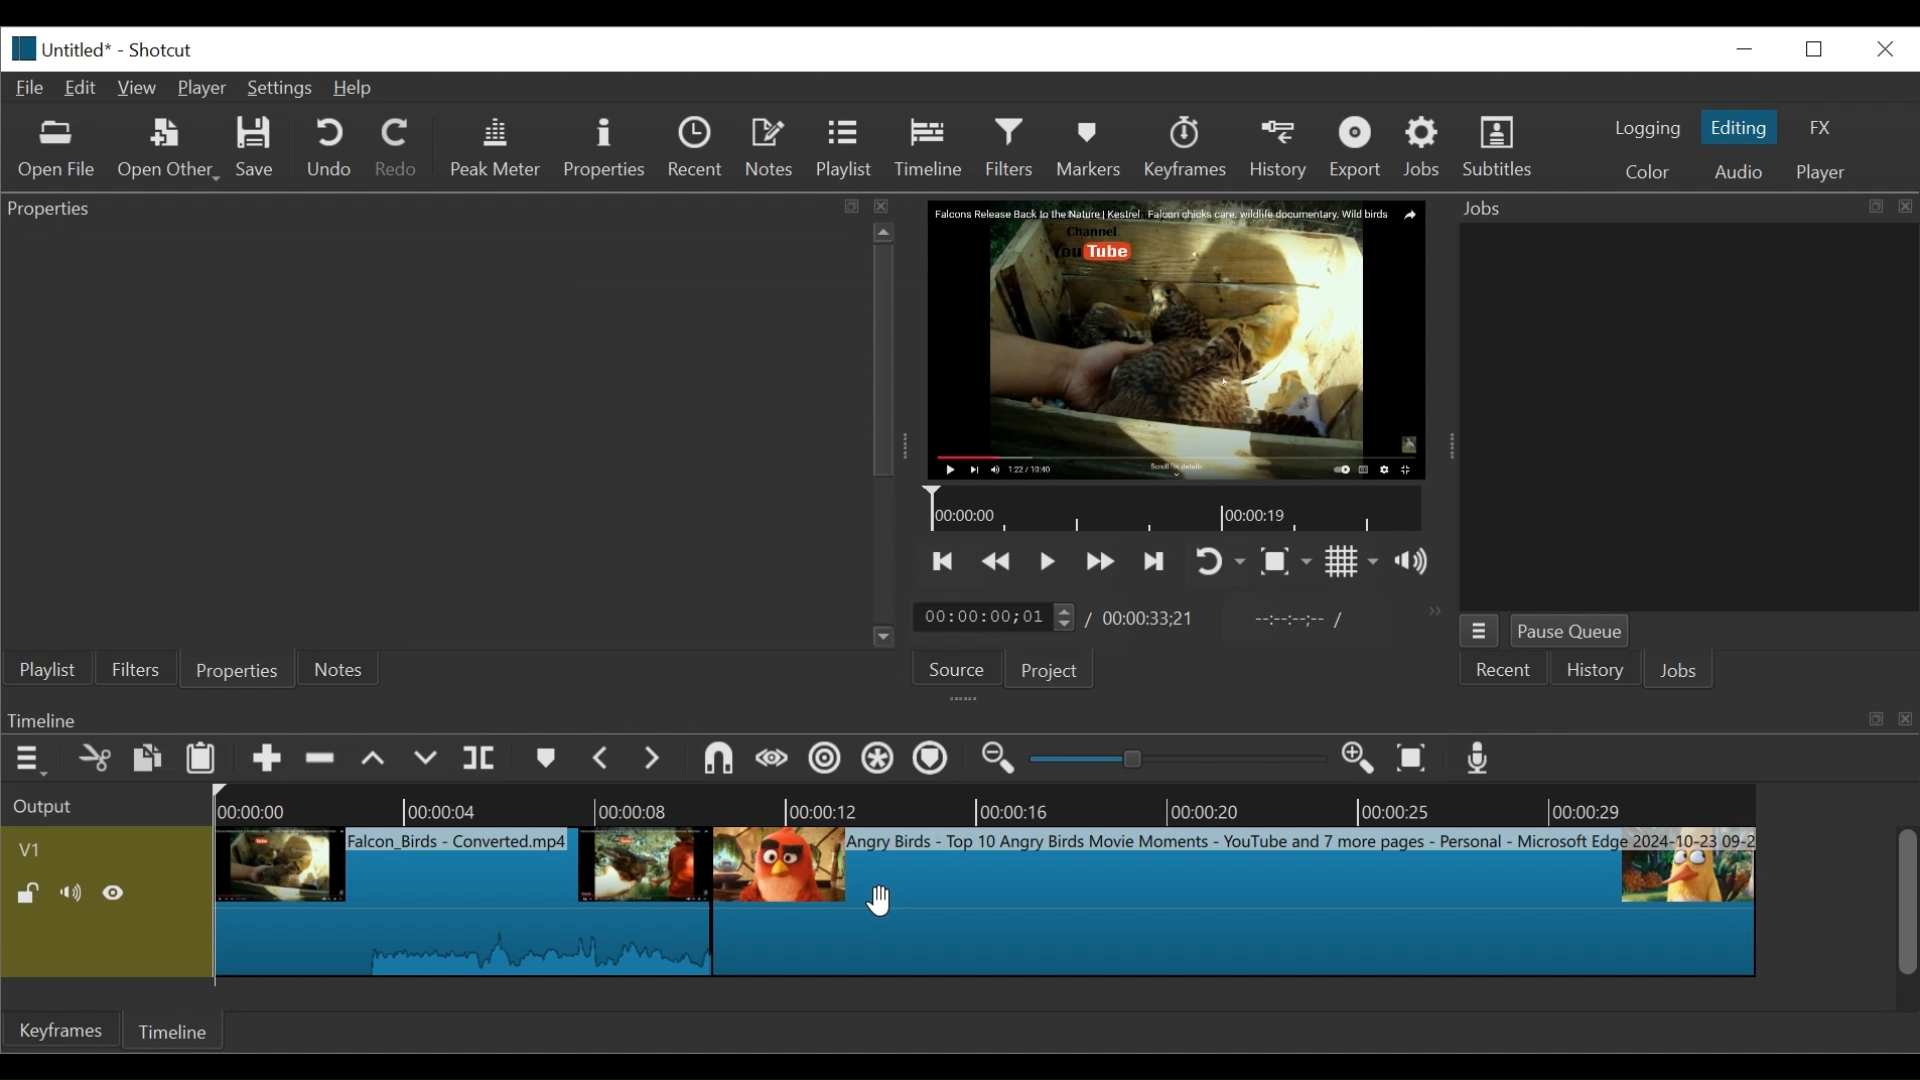  What do you see at coordinates (103, 803) in the screenshot?
I see `Output` at bounding box center [103, 803].